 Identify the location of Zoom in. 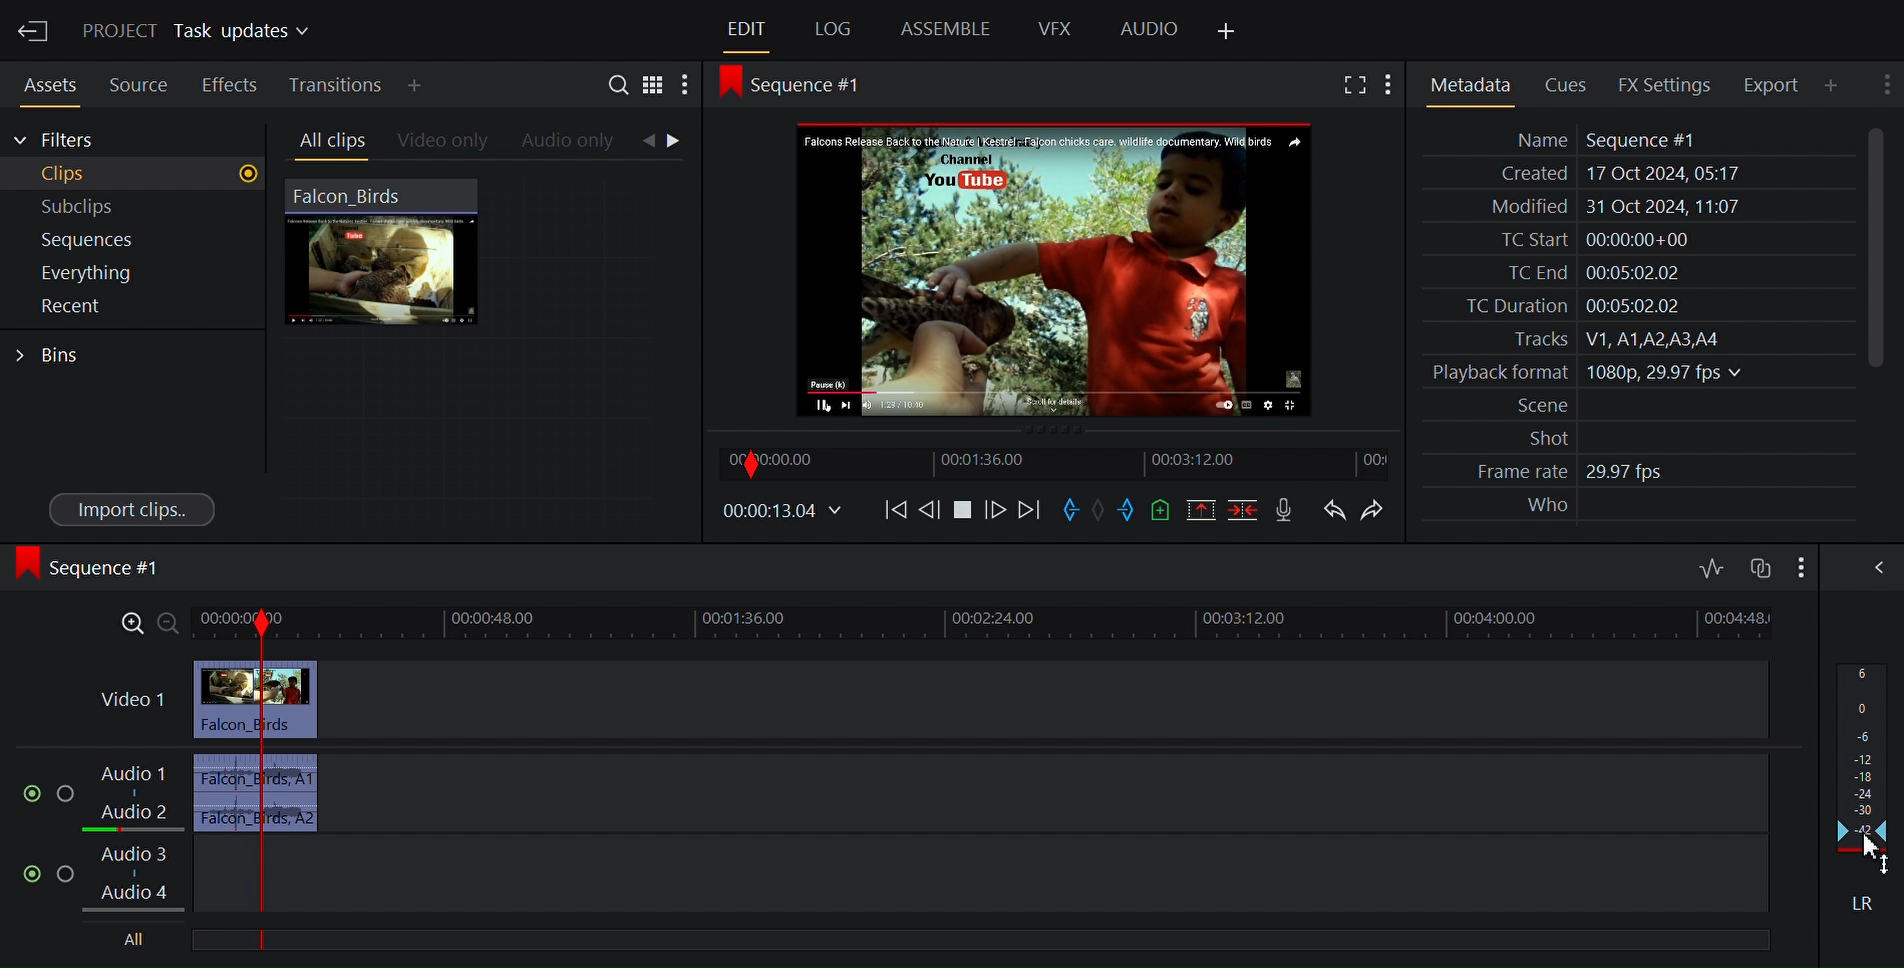
(130, 624).